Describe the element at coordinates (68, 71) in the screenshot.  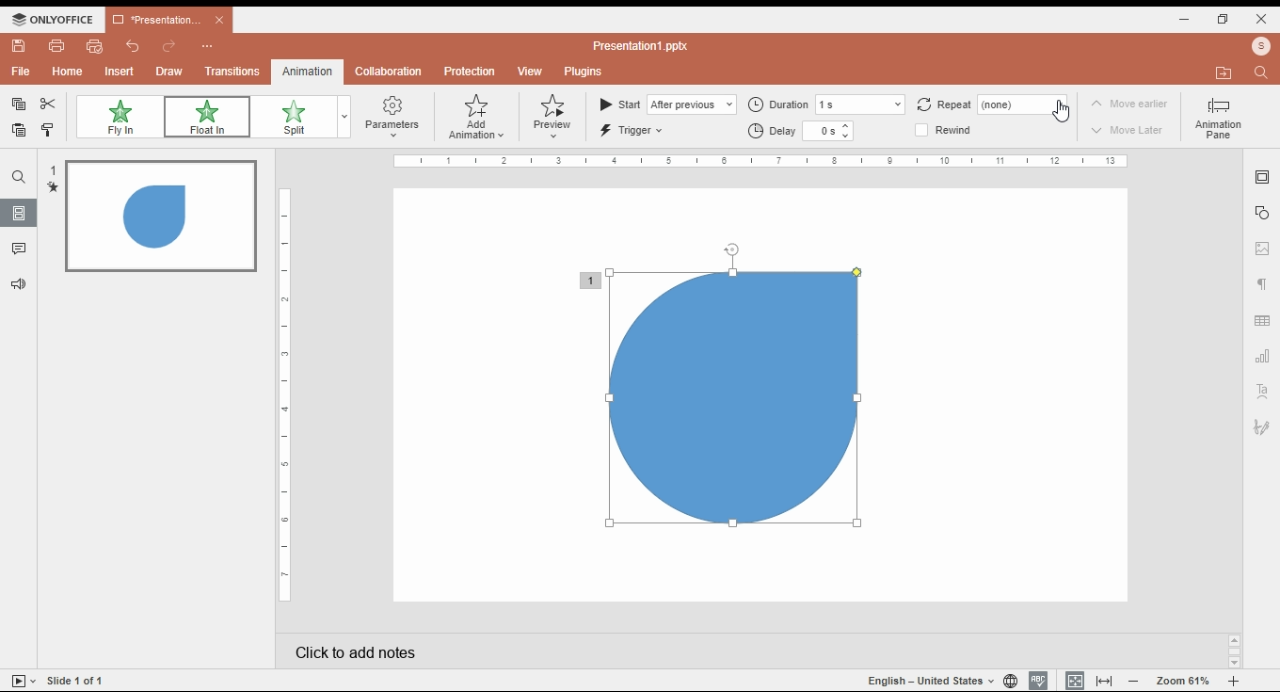
I see `home` at that location.